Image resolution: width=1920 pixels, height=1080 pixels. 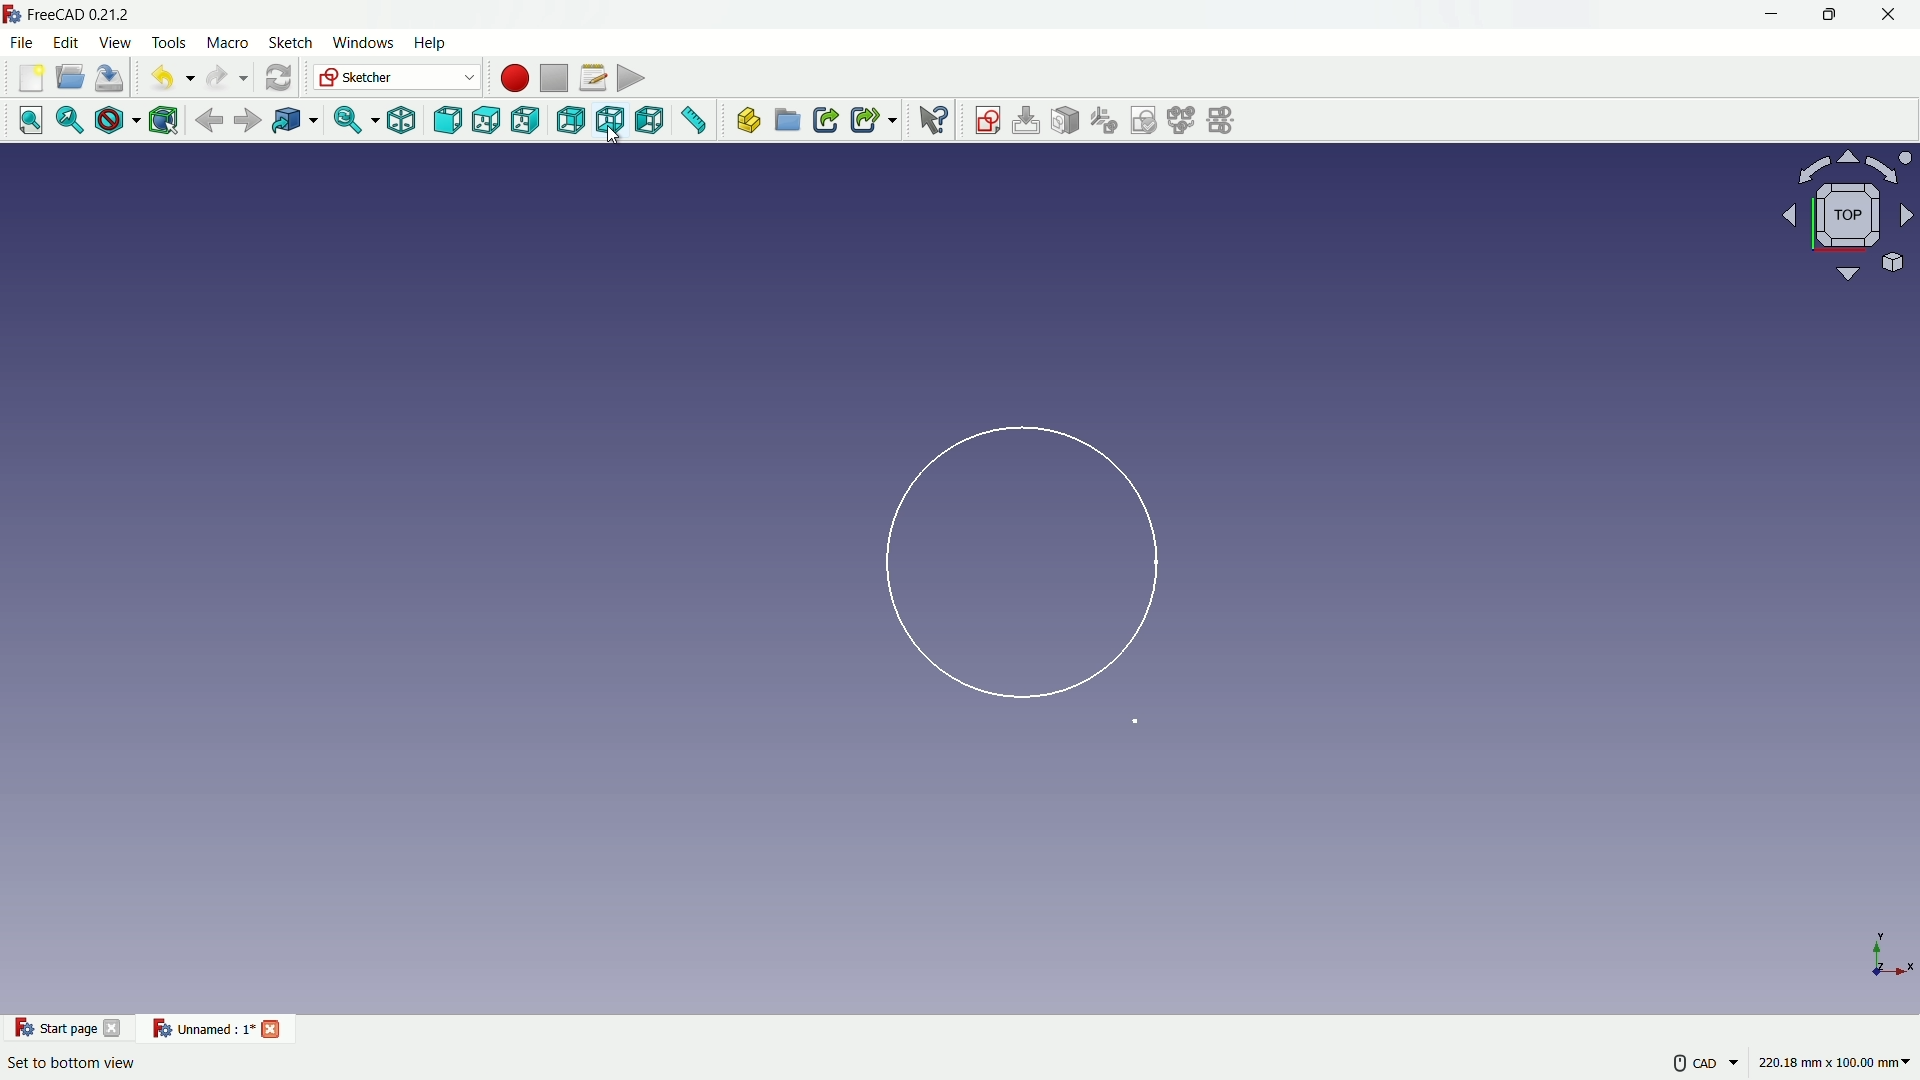 I want to click on rear view, so click(x=569, y=120).